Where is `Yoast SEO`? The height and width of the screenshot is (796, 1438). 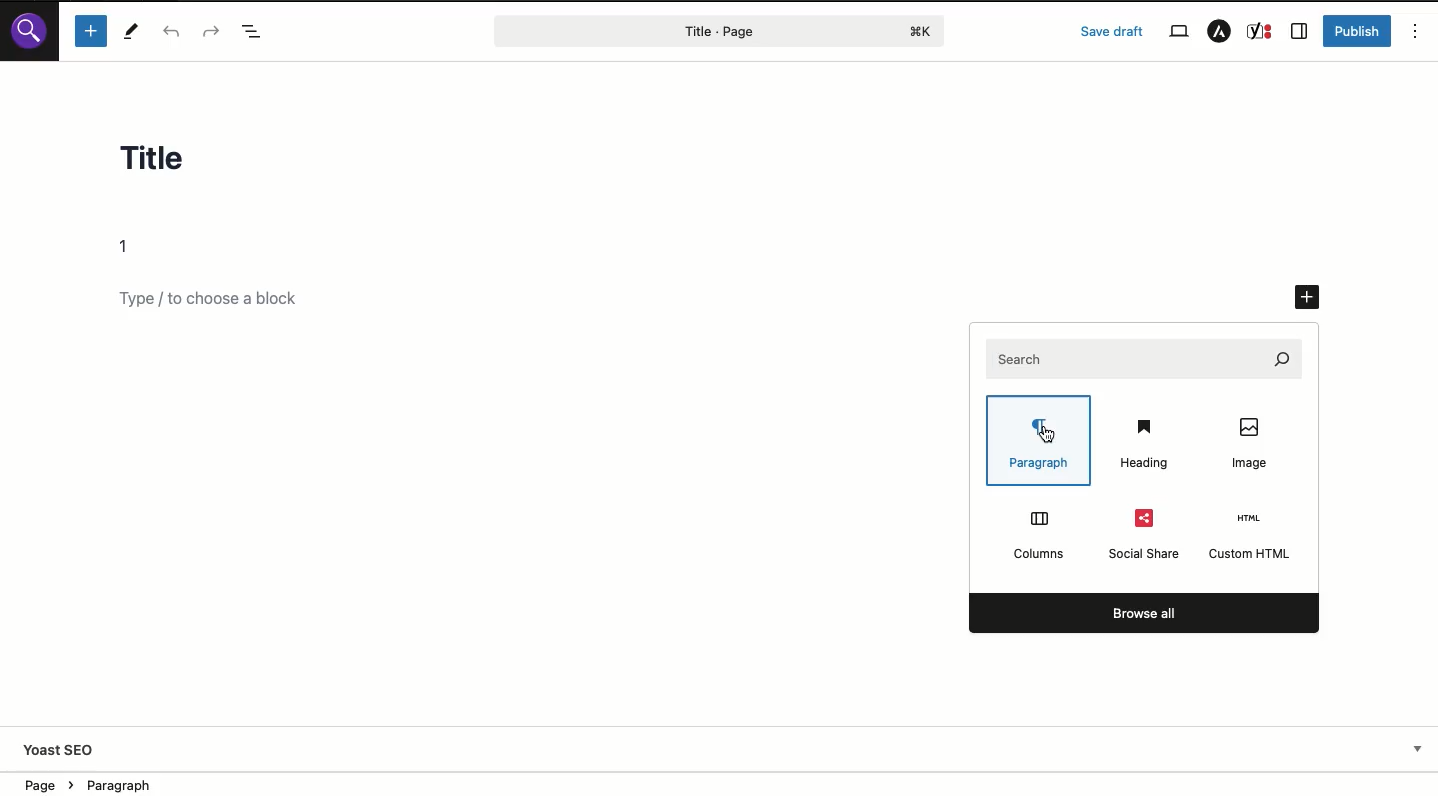
Yoast SEO is located at coordinates (61, 752).